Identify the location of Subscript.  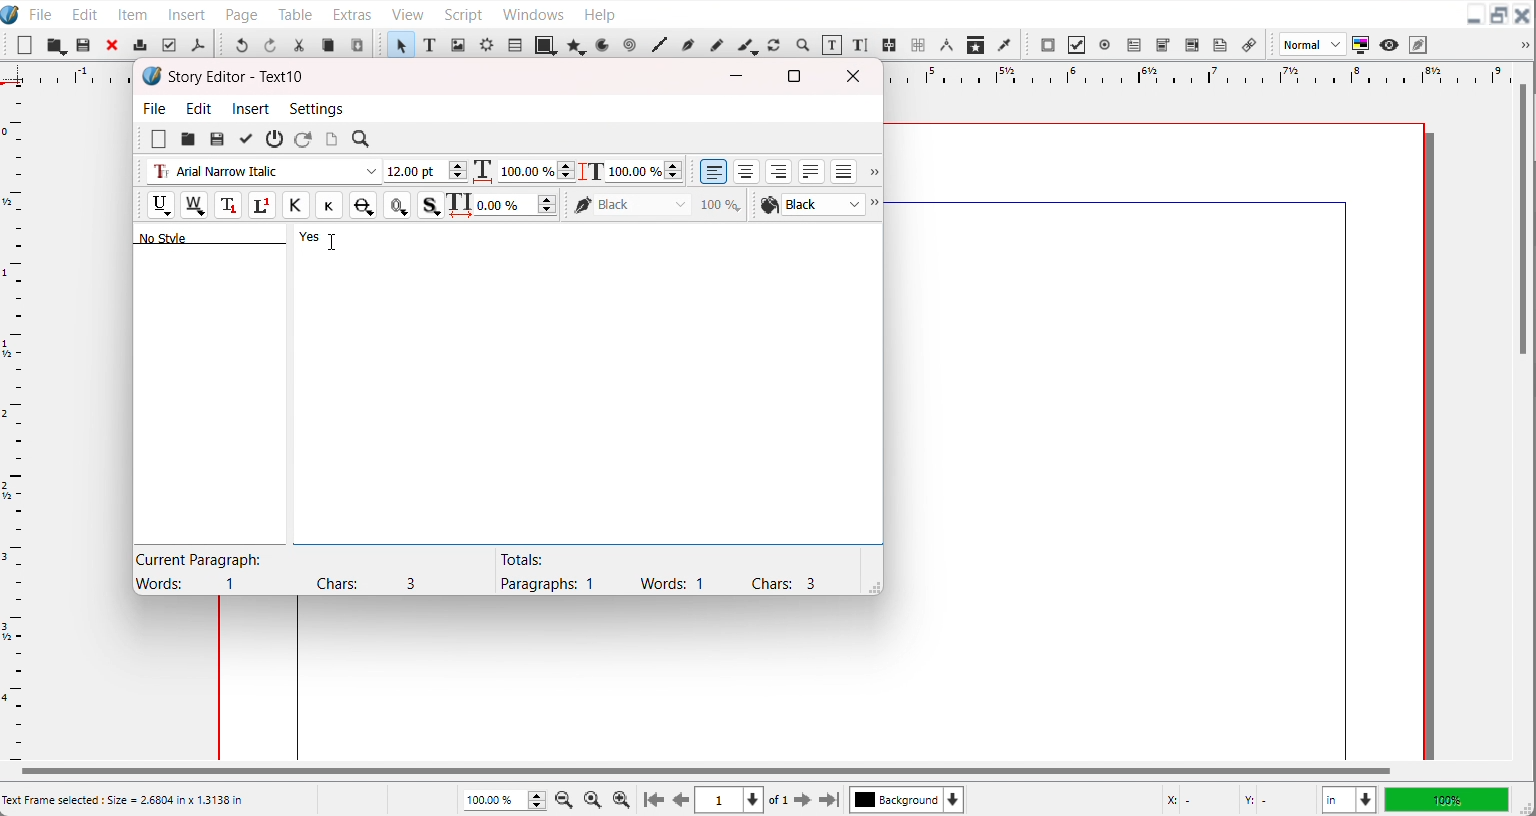
(228, 205).